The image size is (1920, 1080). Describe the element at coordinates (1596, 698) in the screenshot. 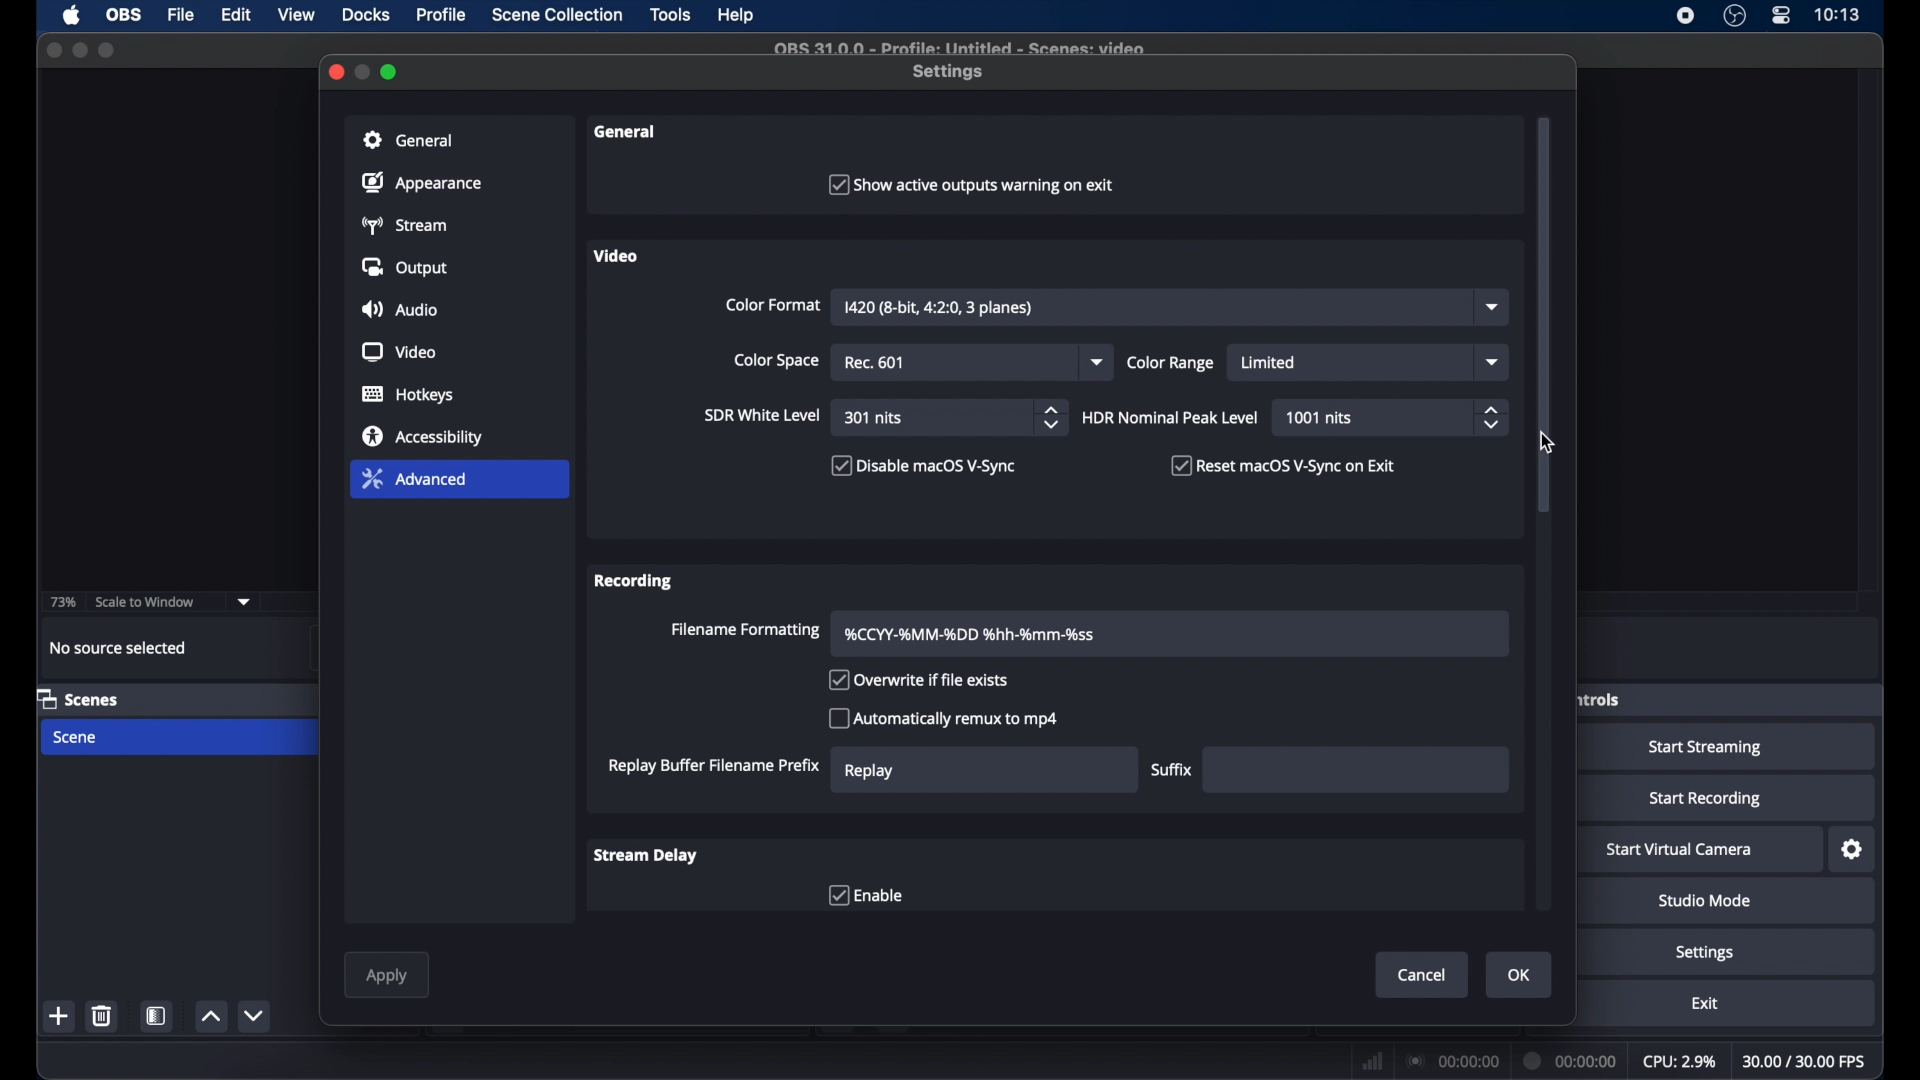

I see `obscure label` at that location.